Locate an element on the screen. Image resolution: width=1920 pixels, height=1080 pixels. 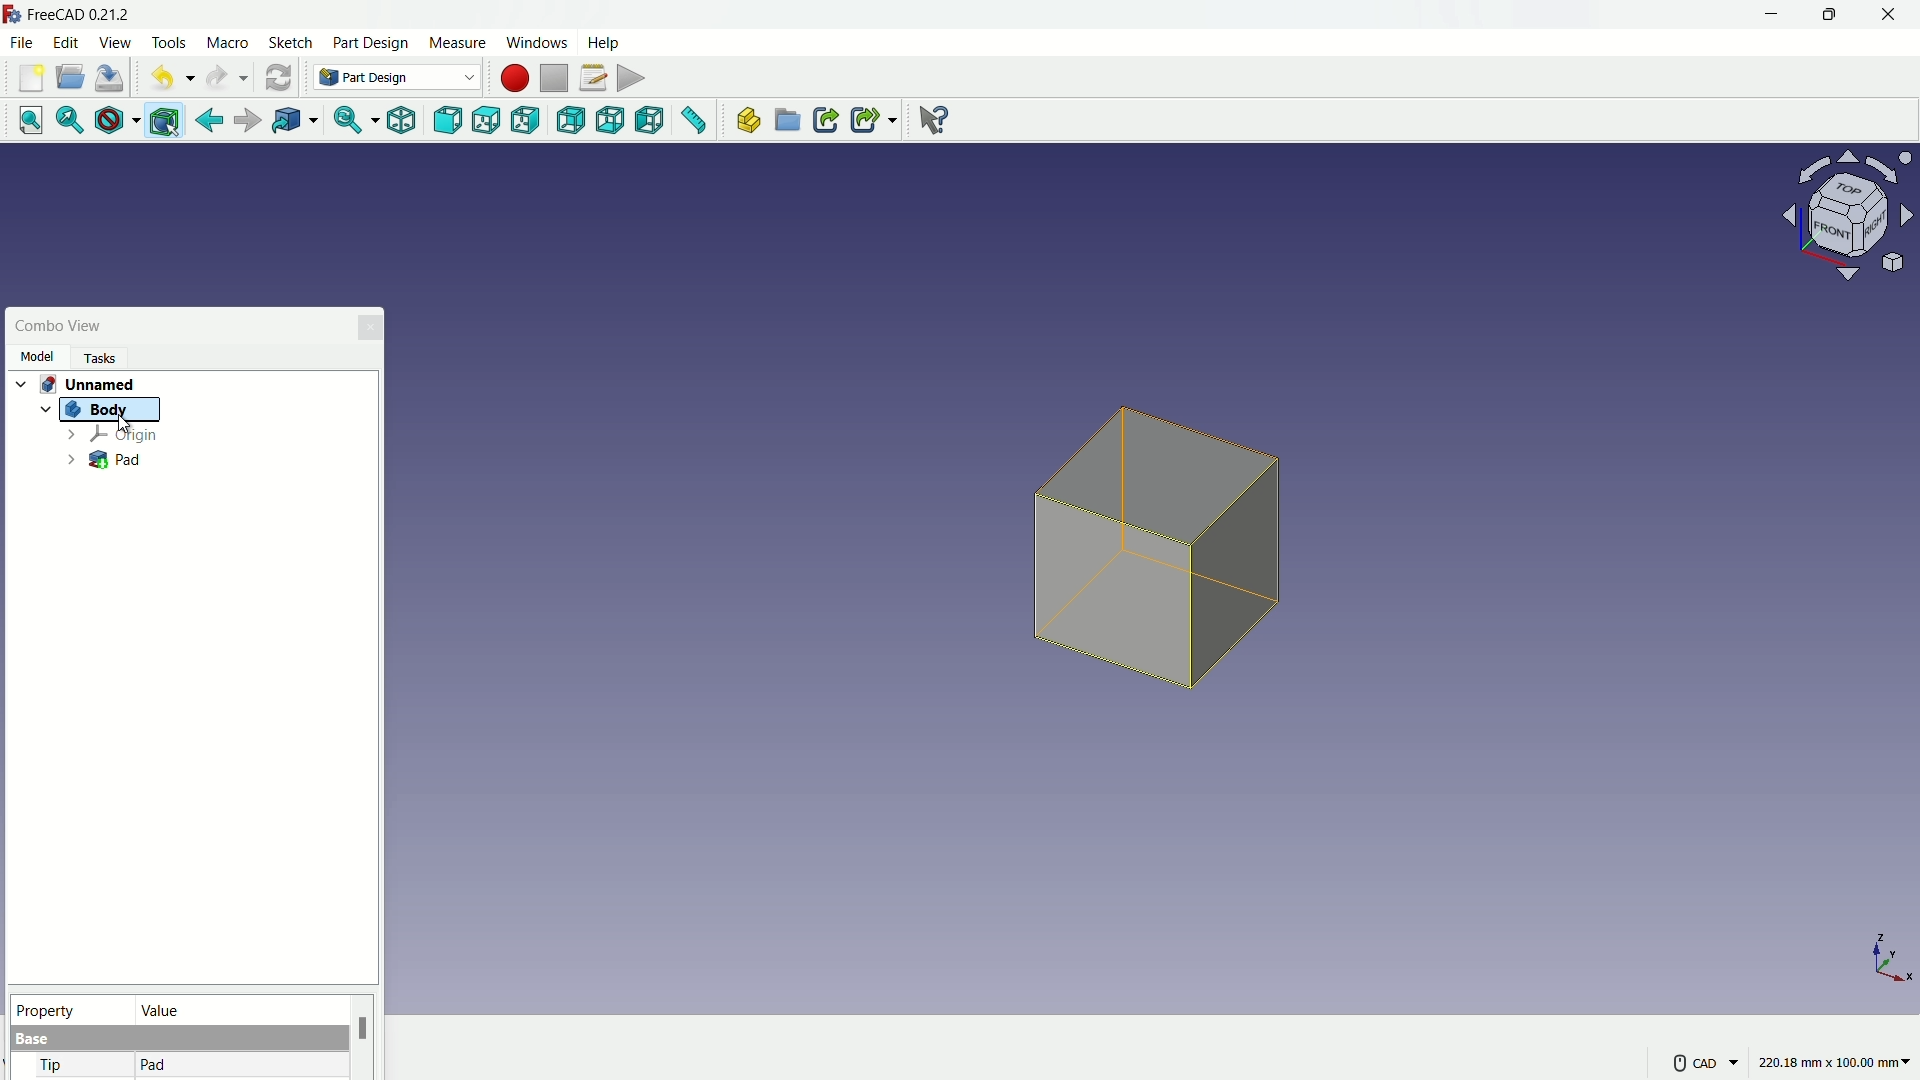
help is located at coordinates (606, 41).